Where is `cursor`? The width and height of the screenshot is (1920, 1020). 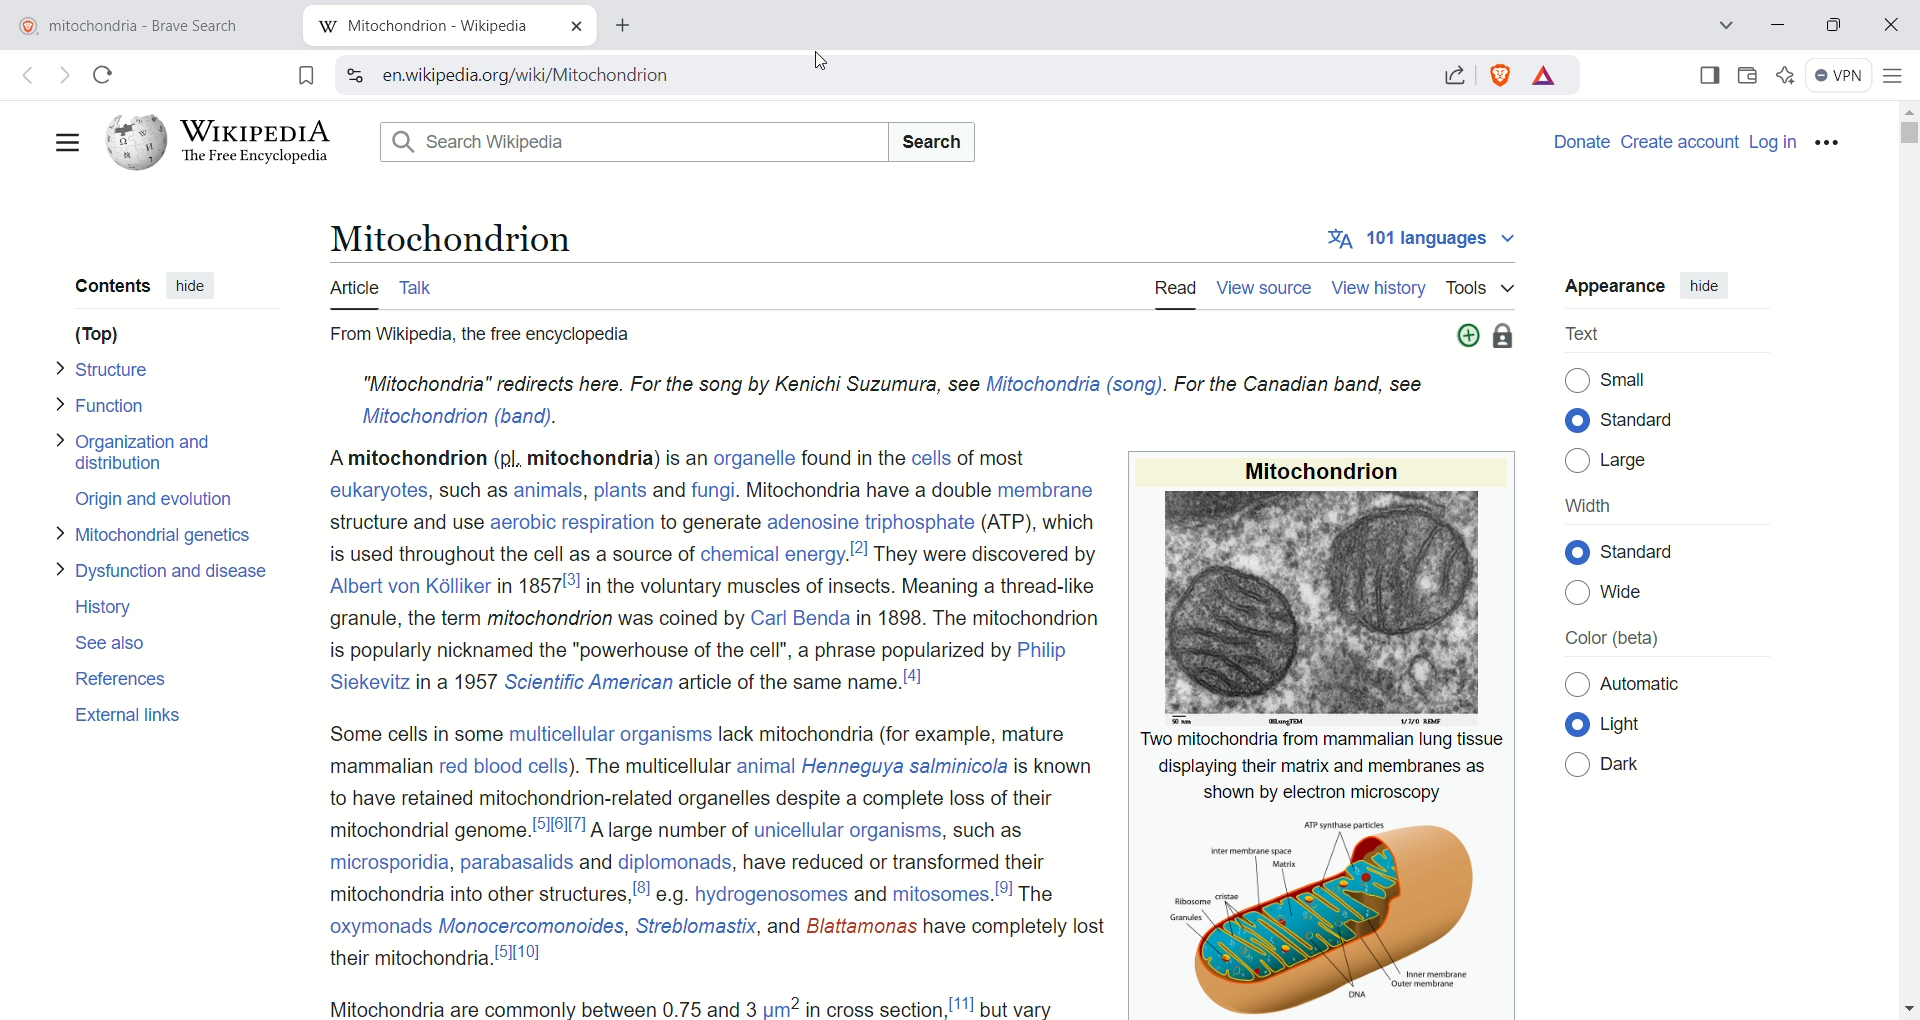 cursor is located at coordinates (821, 60).